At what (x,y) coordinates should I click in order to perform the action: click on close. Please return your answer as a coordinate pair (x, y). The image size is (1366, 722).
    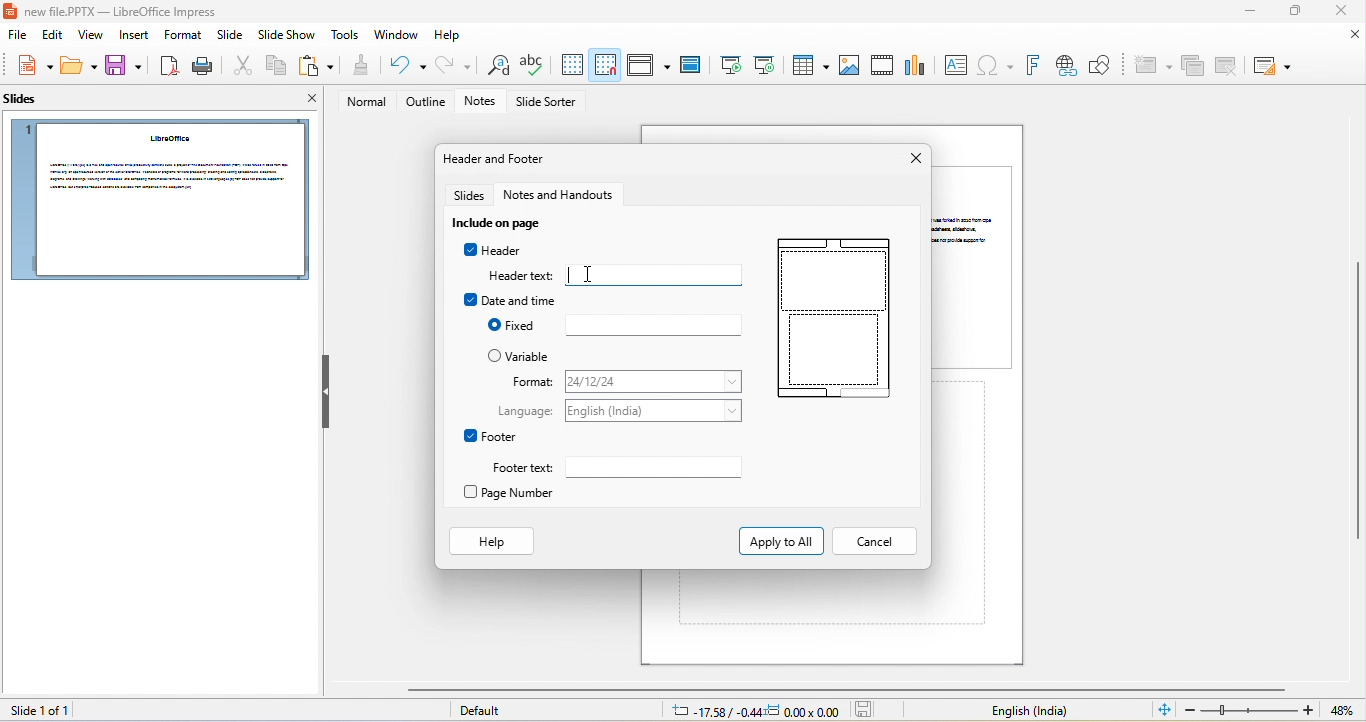
    Looking at the image, I should click on (912, 159).